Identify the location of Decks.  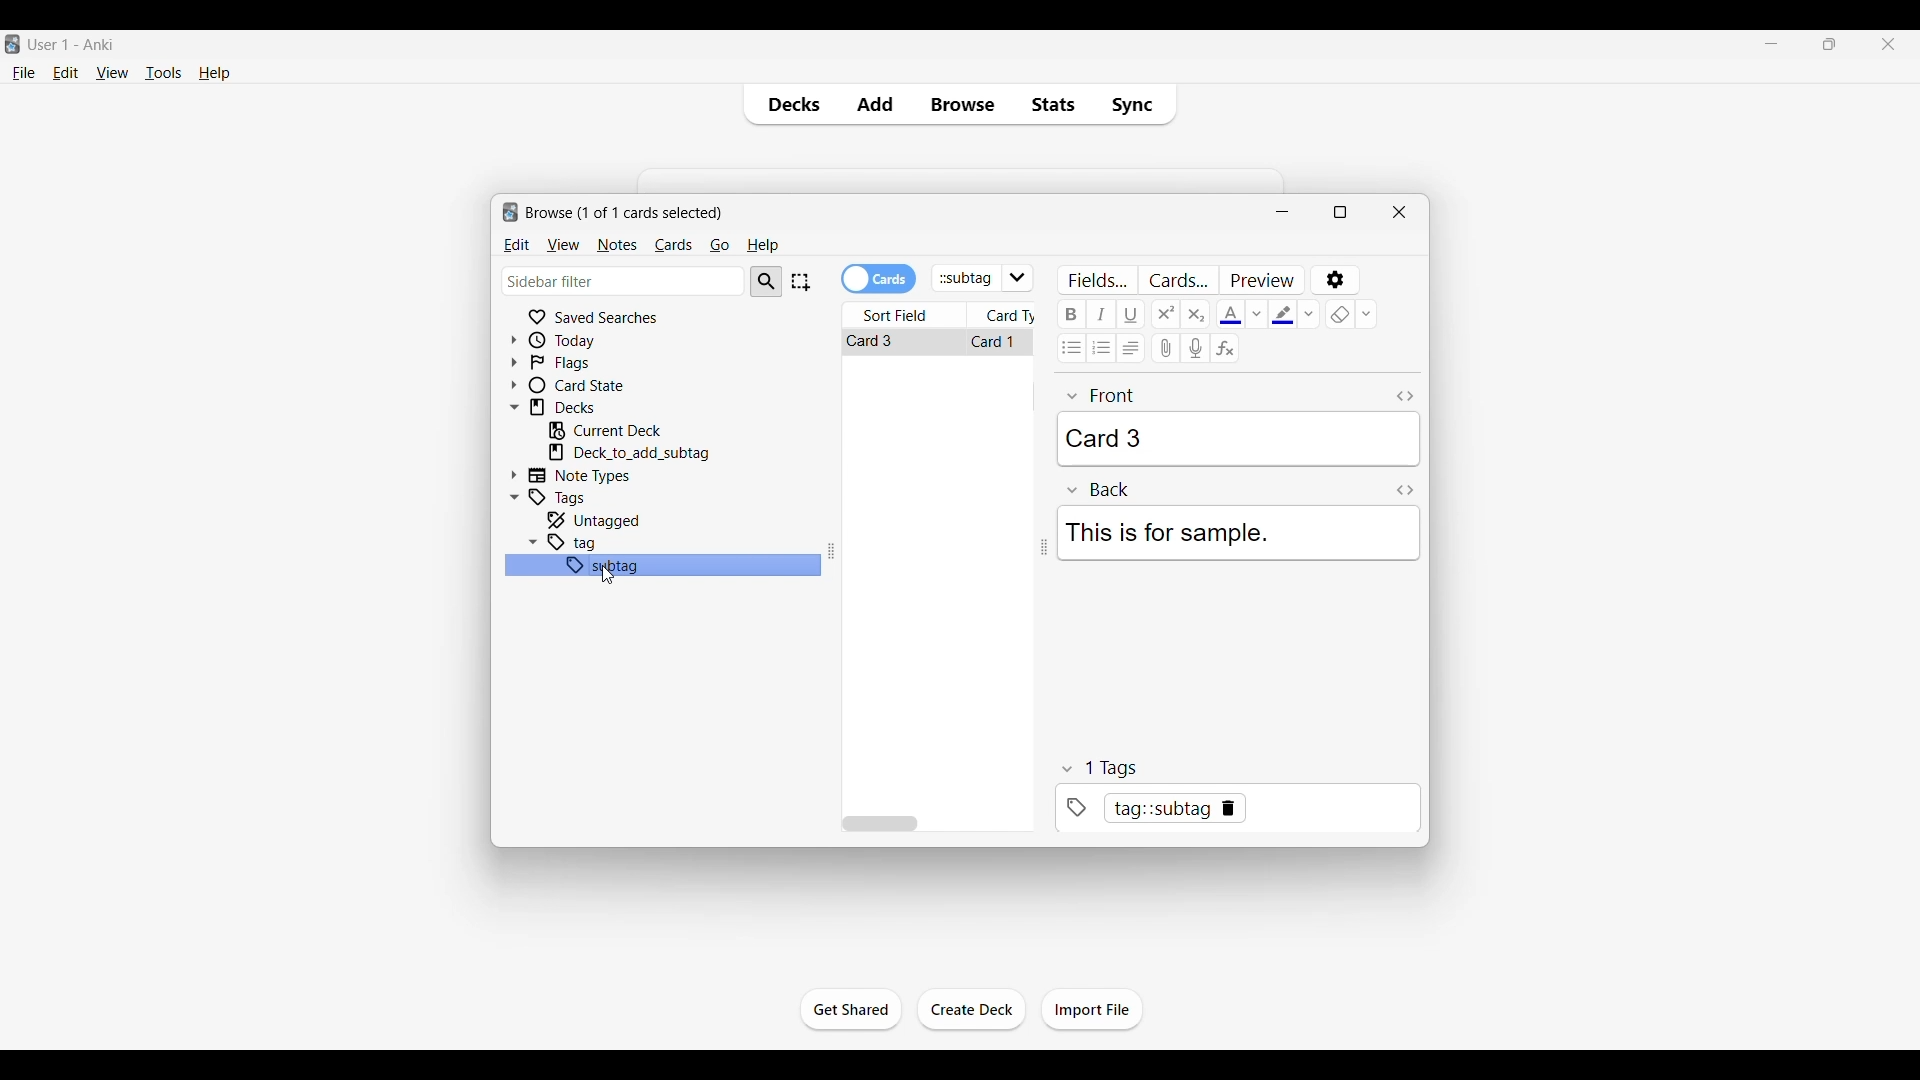
(789, 104).